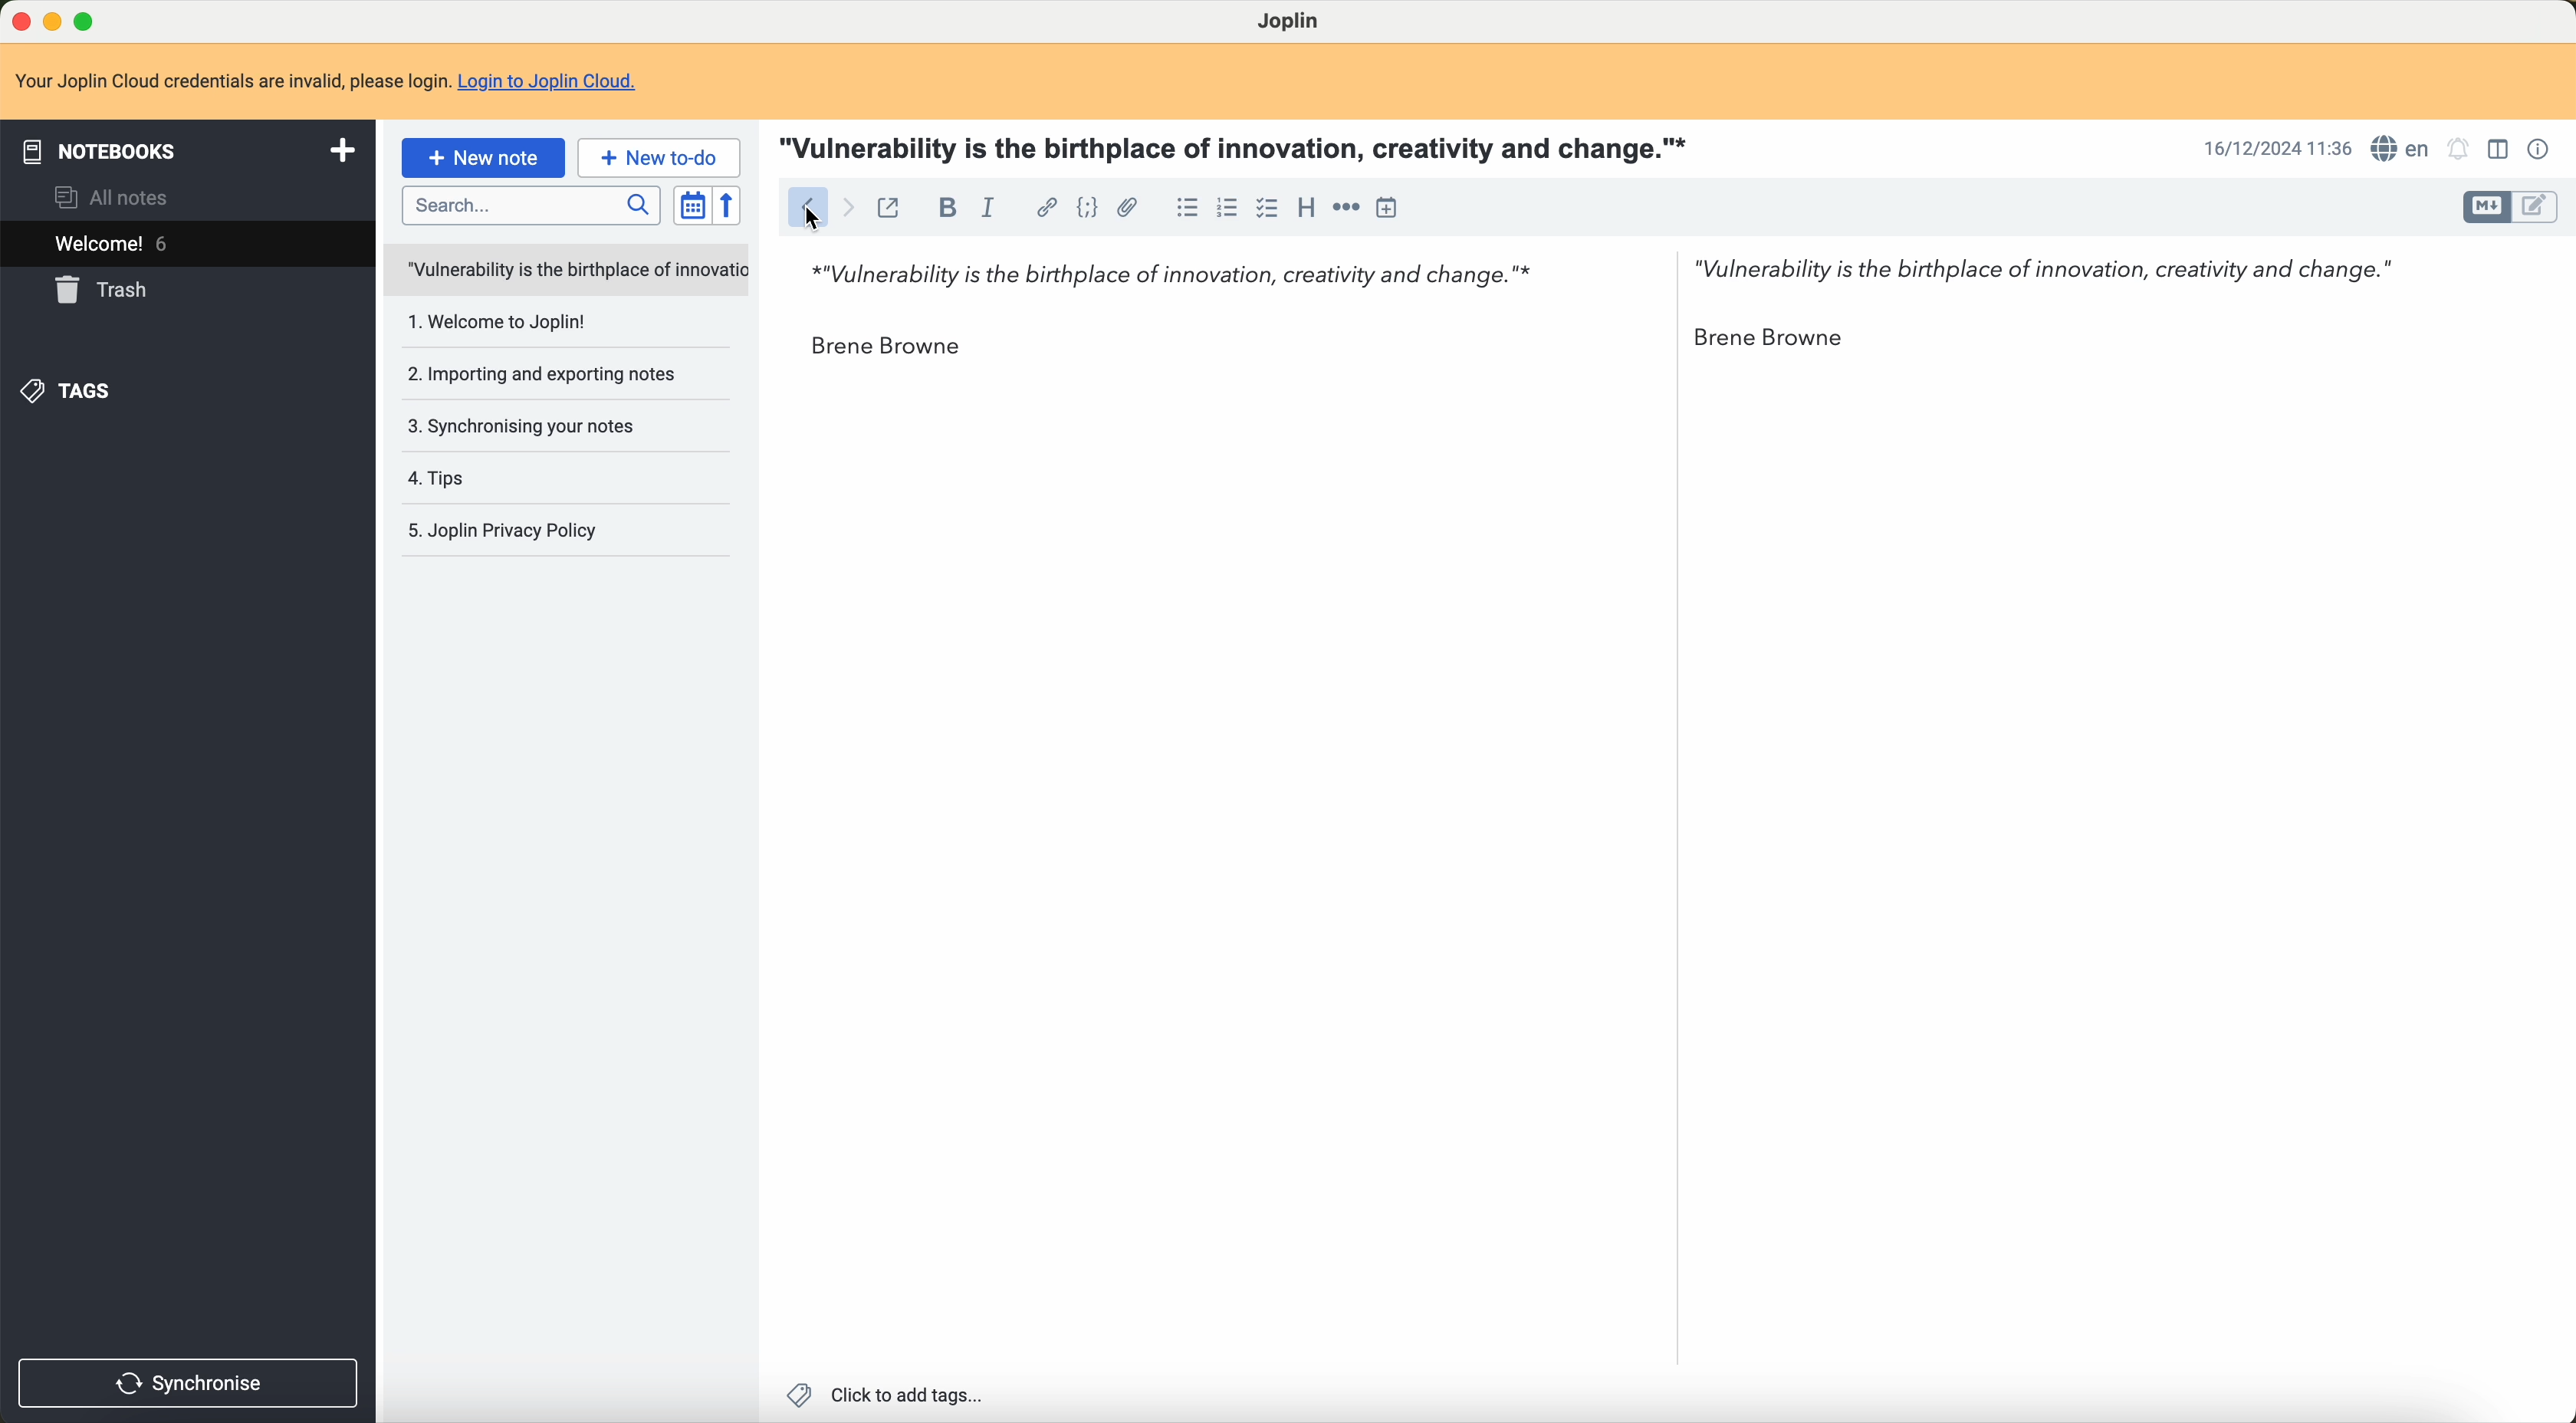  I want to click on language, so click(2404, 151).